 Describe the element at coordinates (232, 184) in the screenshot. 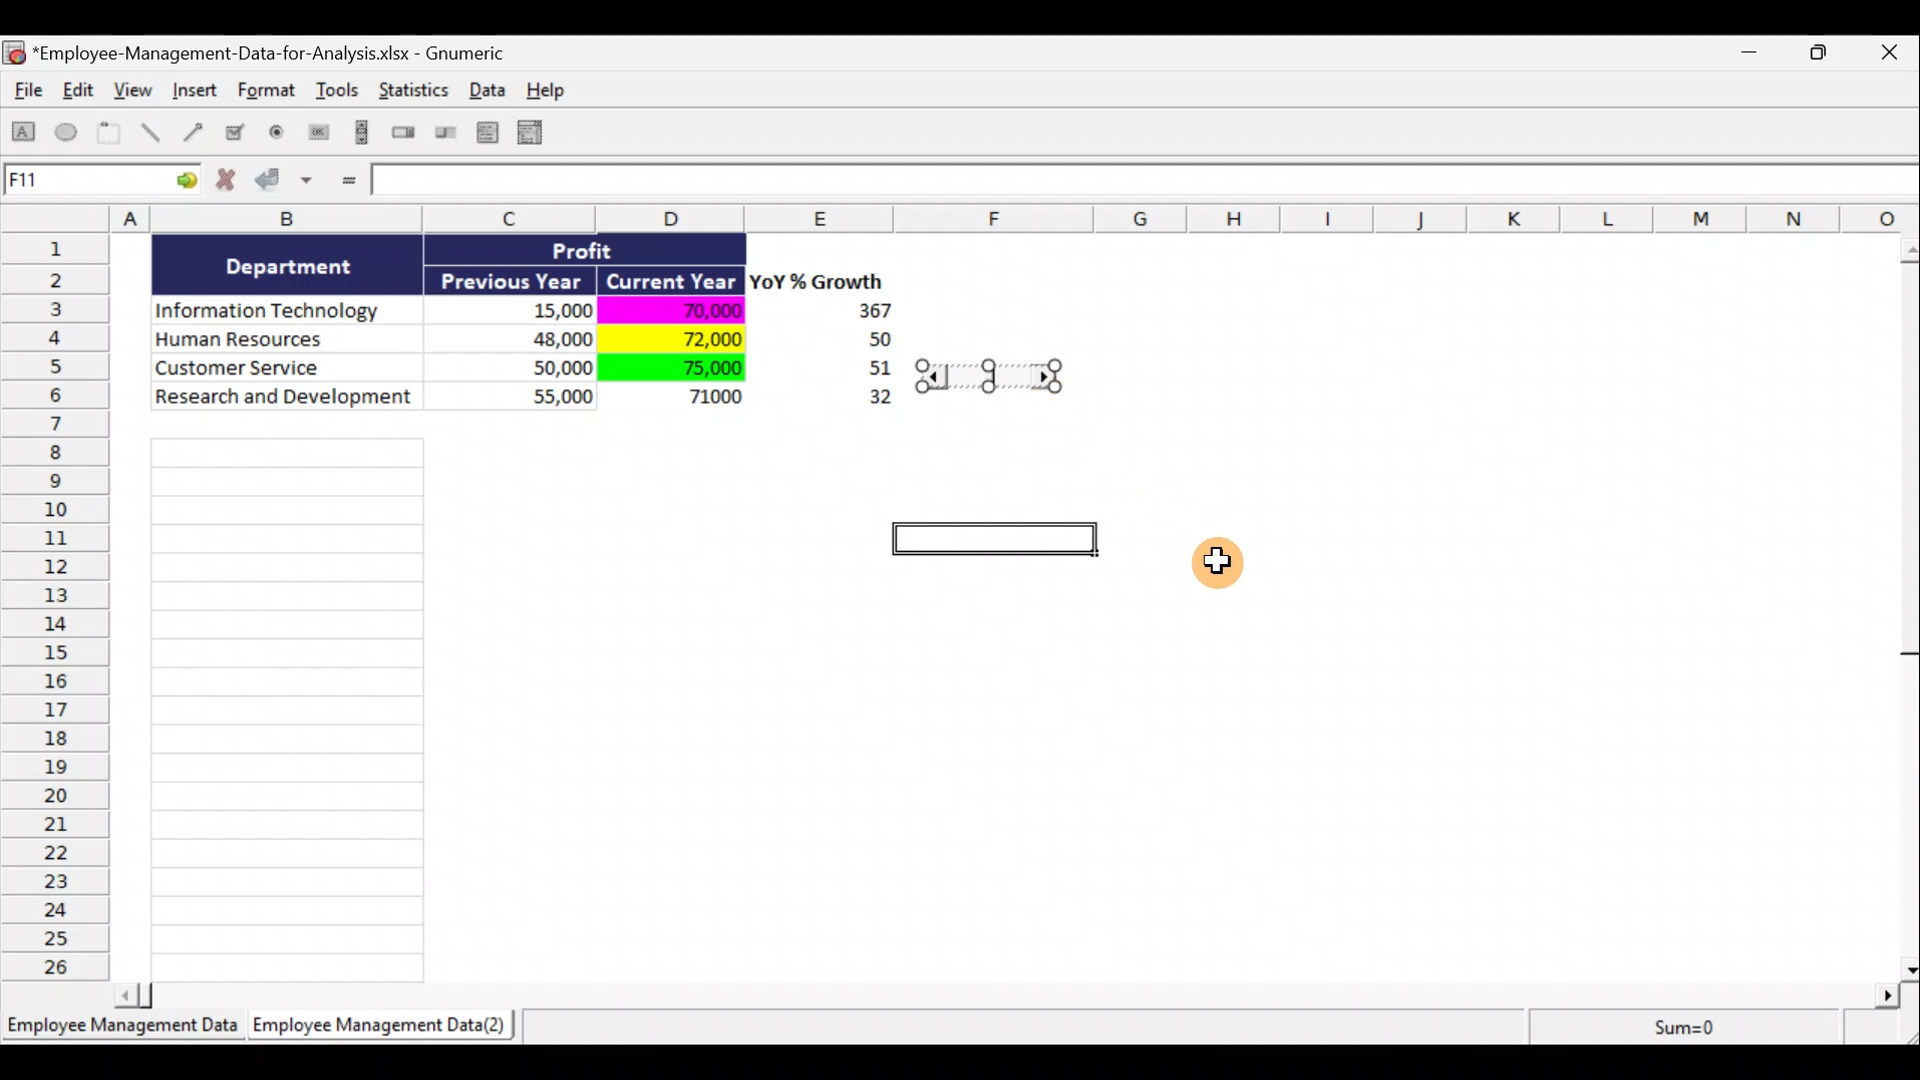

I see `Cancel change` at that location.